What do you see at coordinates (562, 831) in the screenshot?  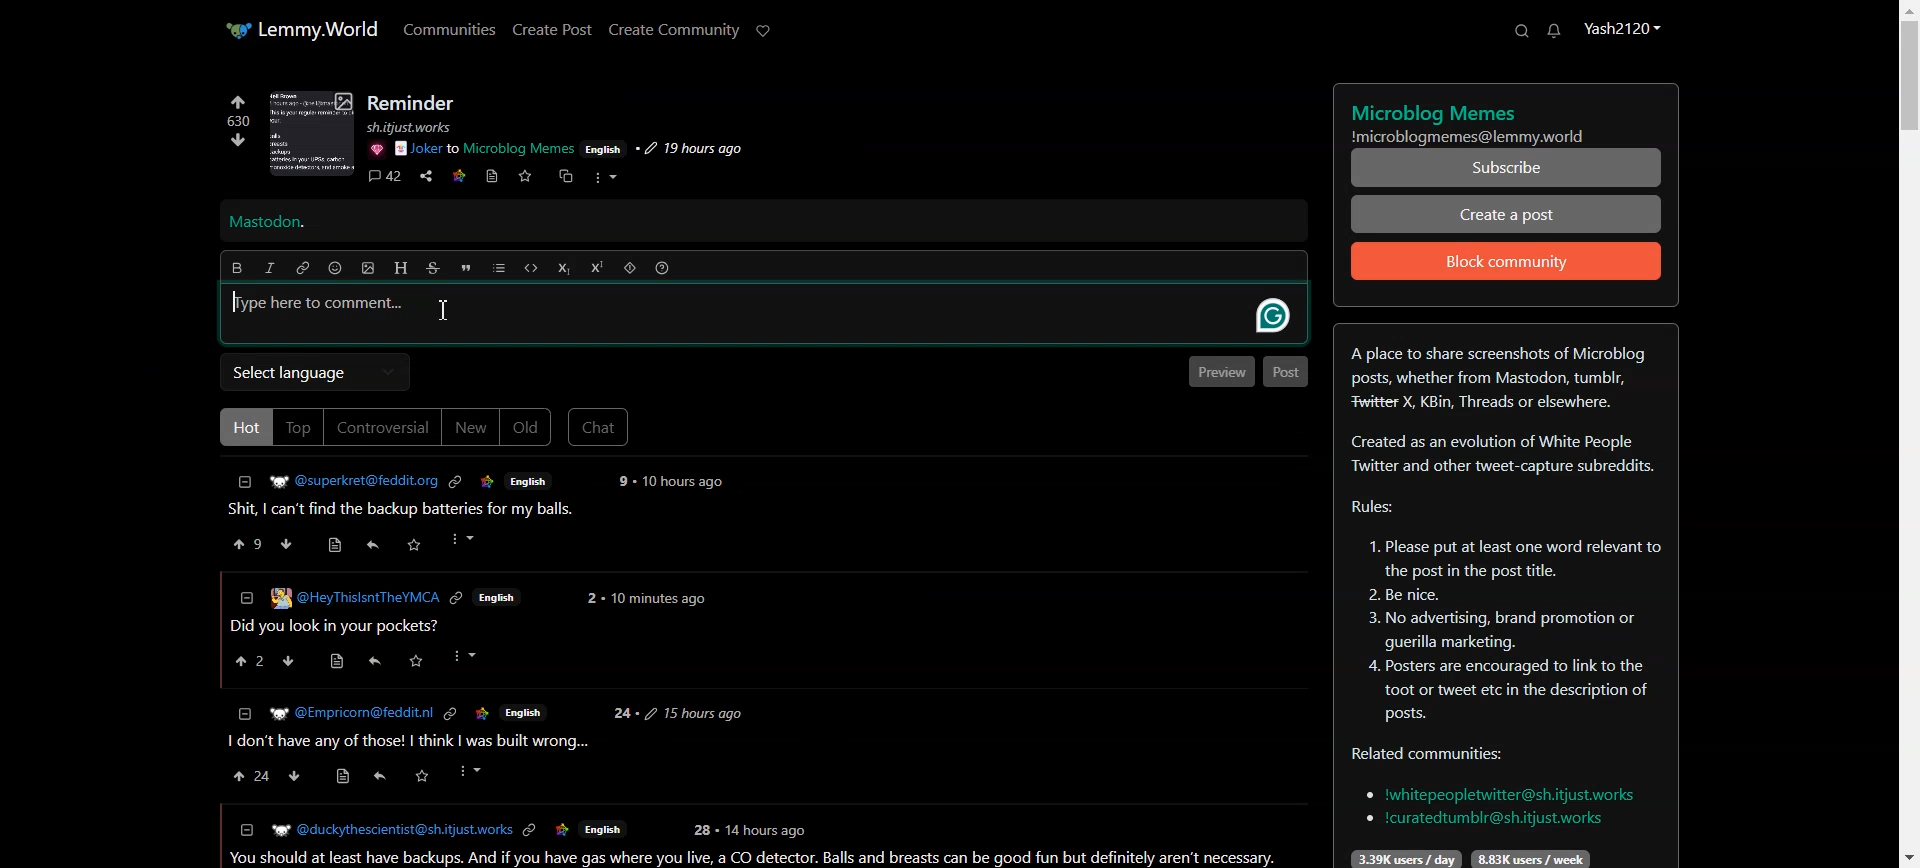 I see `` at bounding box center [562, 831].